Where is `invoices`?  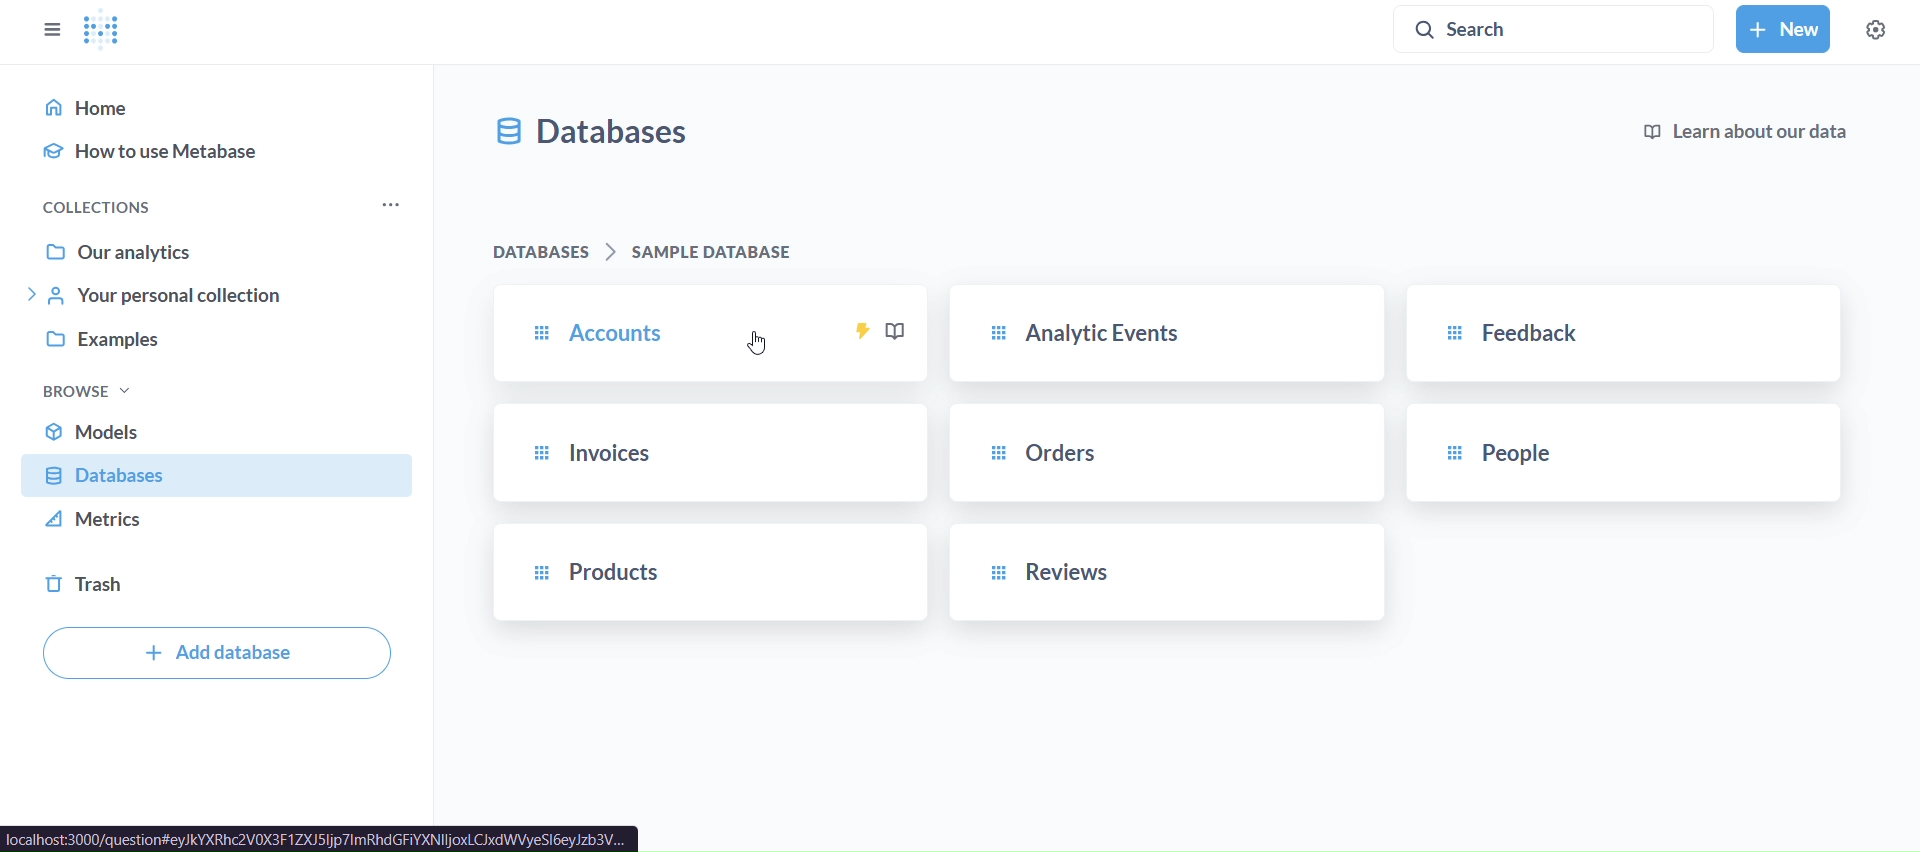
invoices is located at coordinates (715, 455).